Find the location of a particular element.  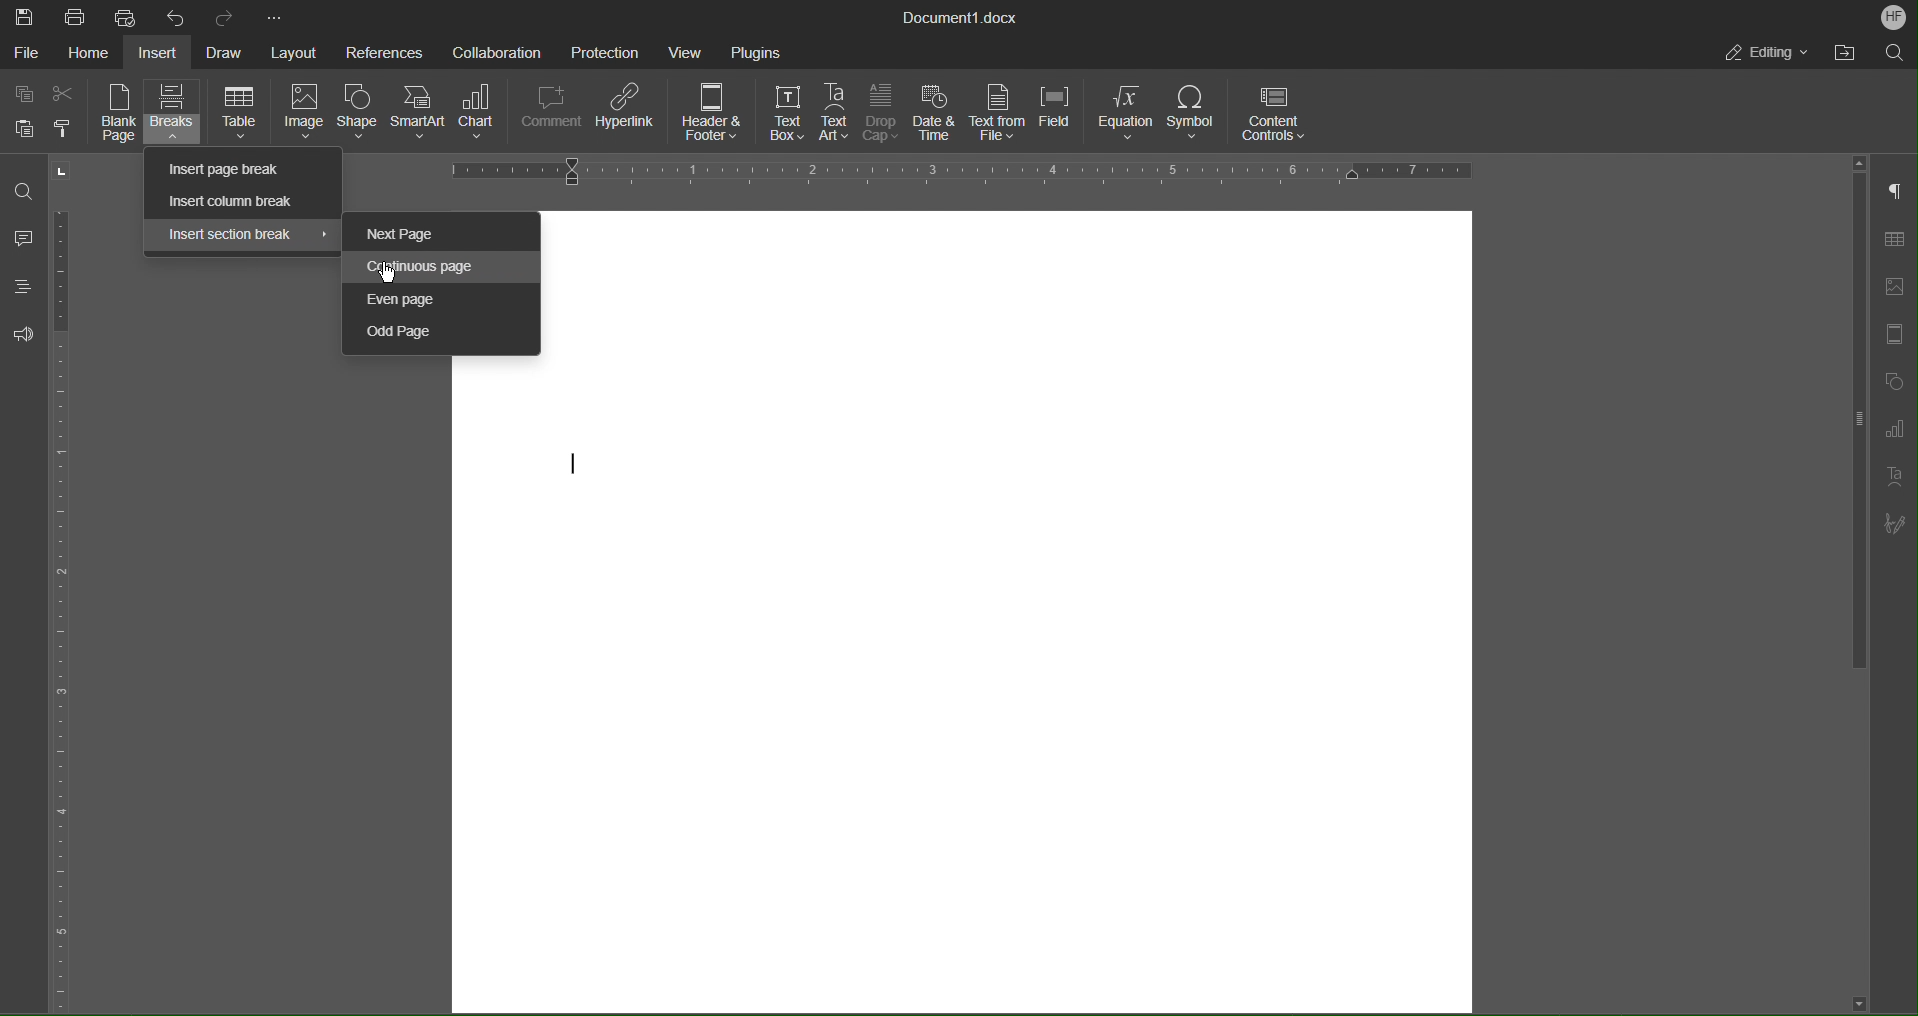

Equation is located at coordinates (1121, 115).